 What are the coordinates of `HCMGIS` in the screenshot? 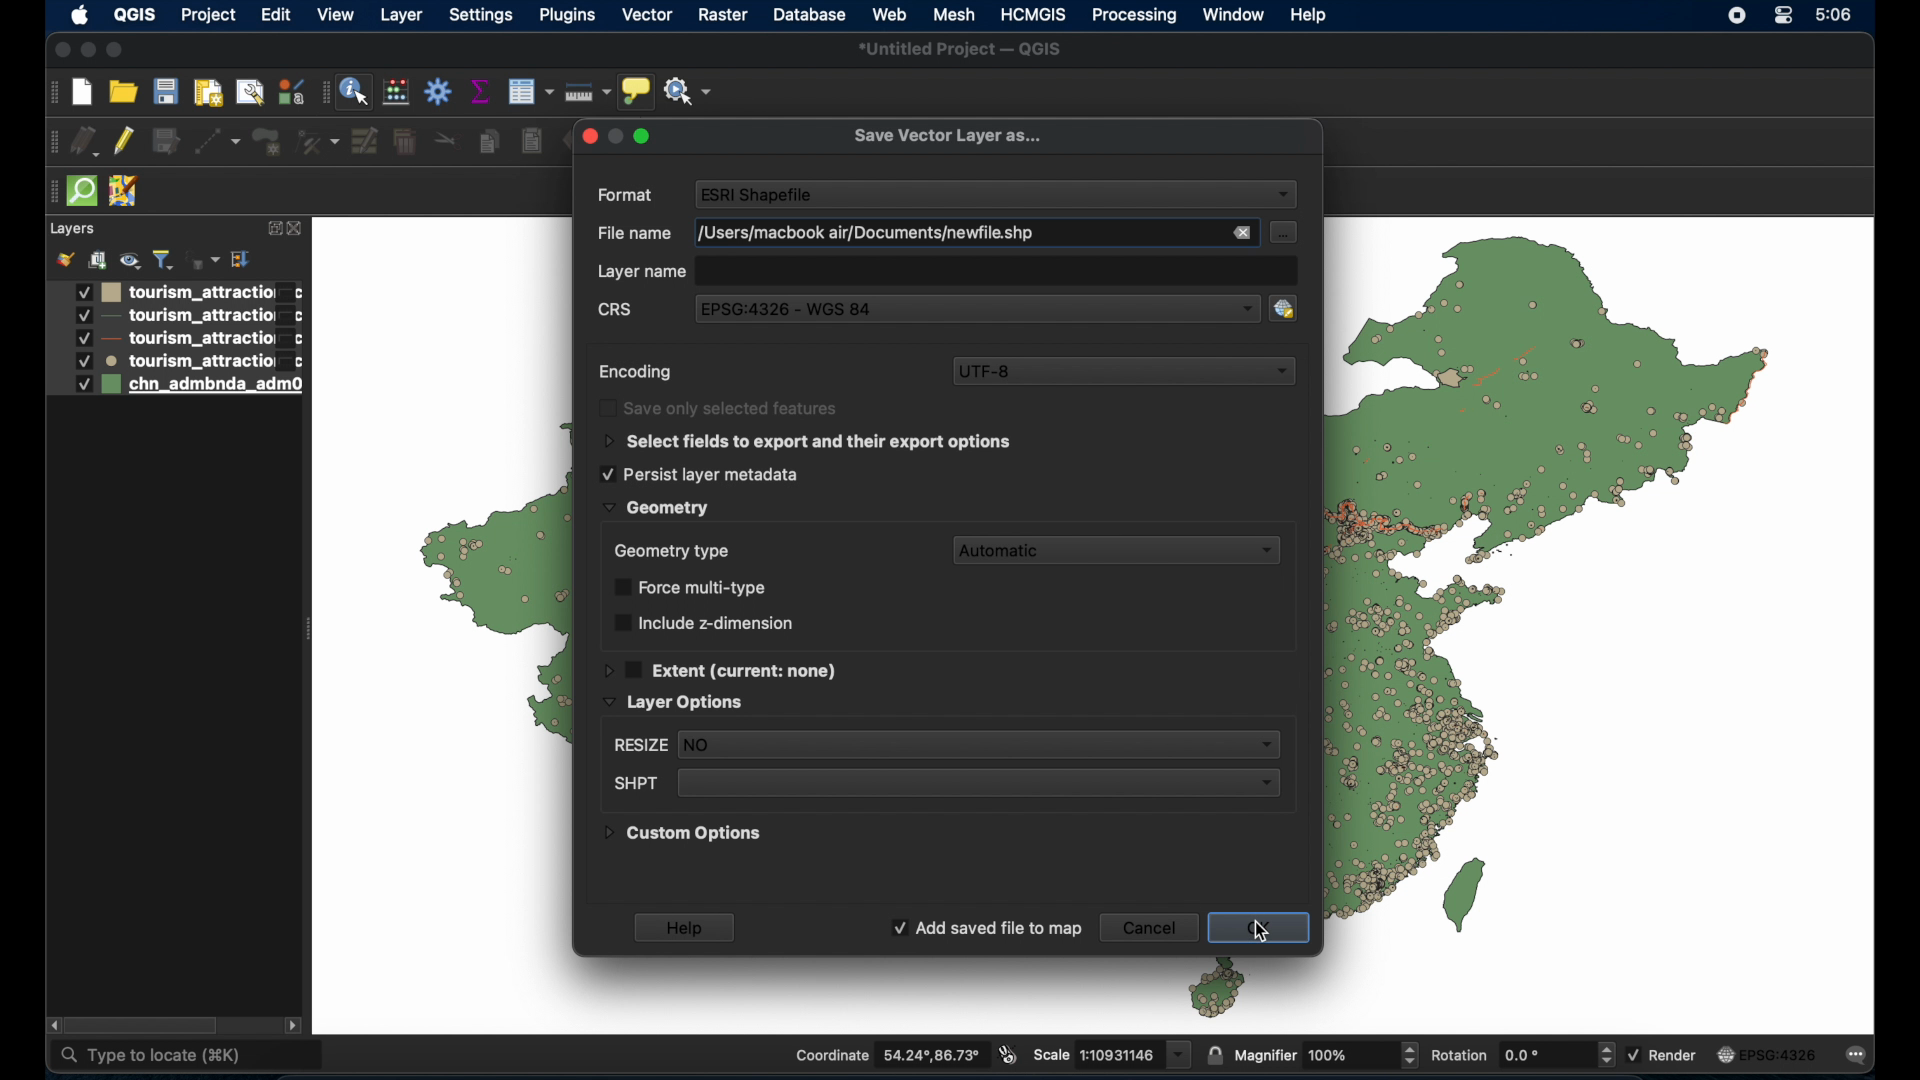 It's located at (1035, 14).